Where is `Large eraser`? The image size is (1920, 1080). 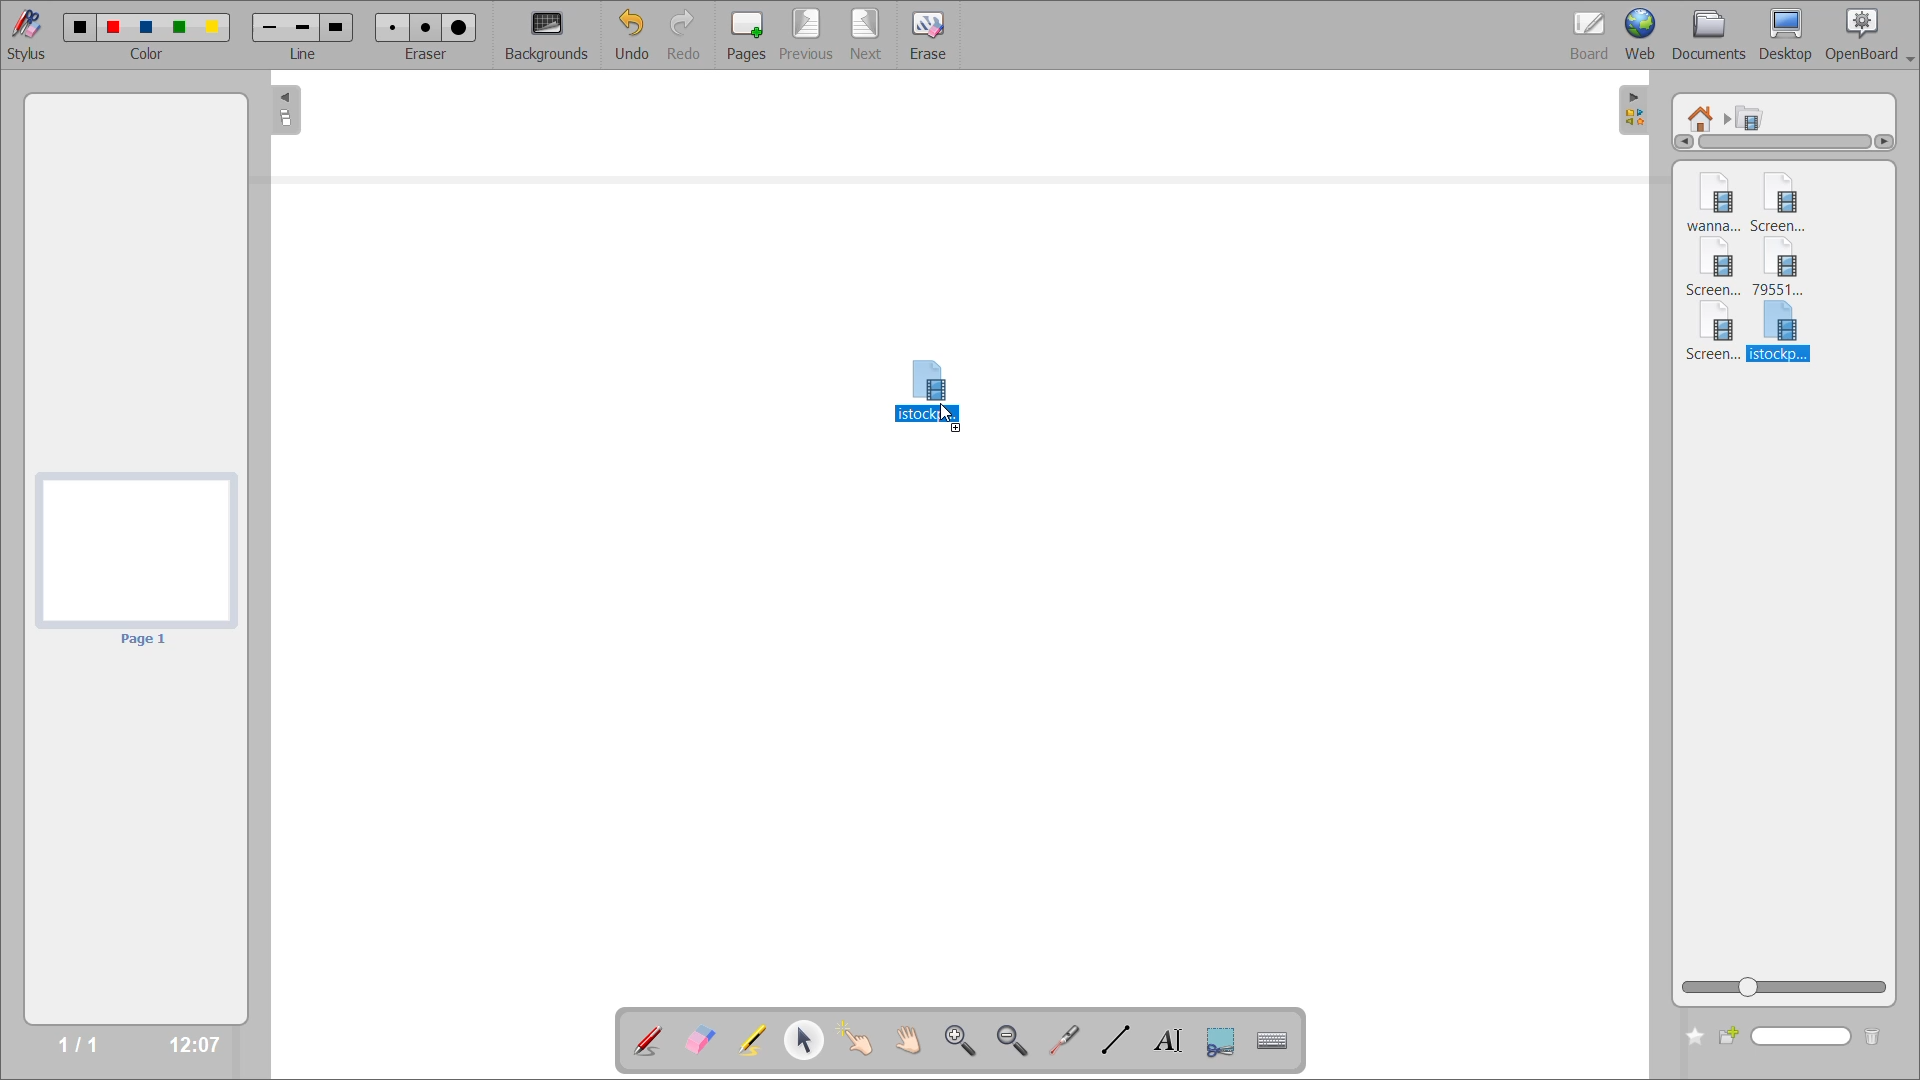 Large eraser is located at coordinates (459, 27).